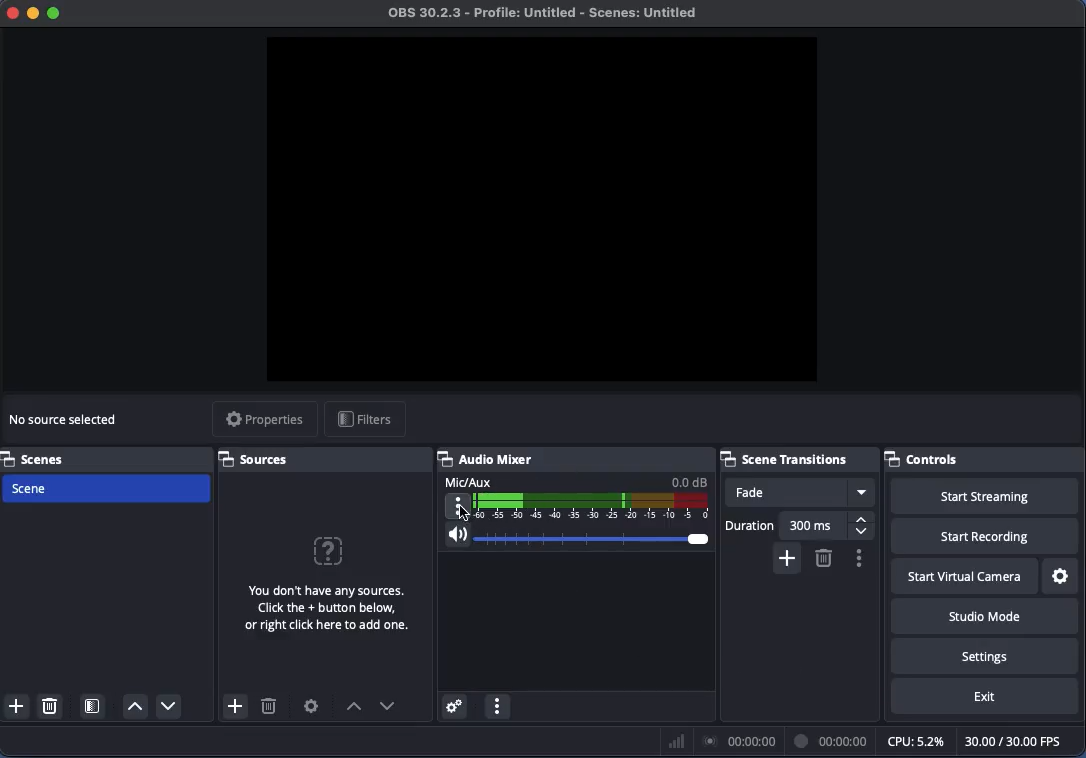 The width and height of the screenshot is (1086, 758). I want to click on Start streaming, so click(990, 497).